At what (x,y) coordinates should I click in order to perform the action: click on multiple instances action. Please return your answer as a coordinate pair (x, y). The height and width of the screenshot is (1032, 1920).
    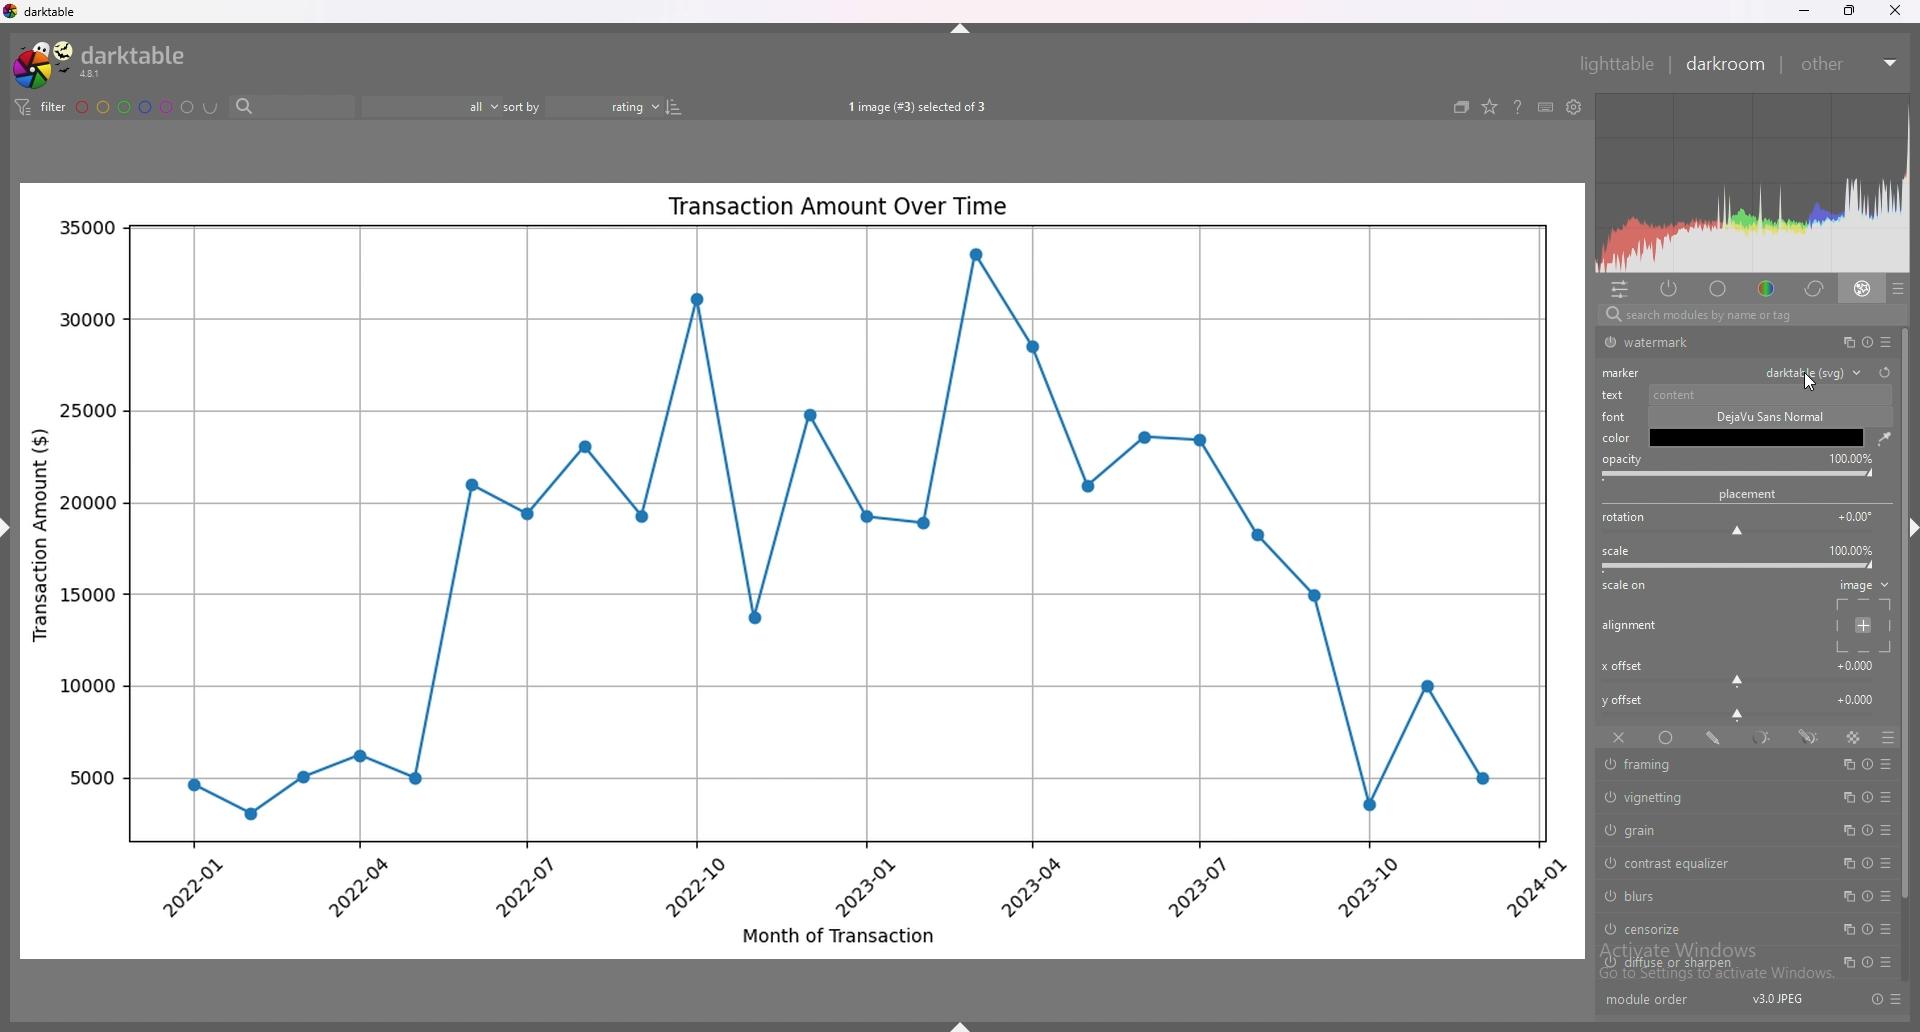
    Looking at the image, I should click on (1843, 929).